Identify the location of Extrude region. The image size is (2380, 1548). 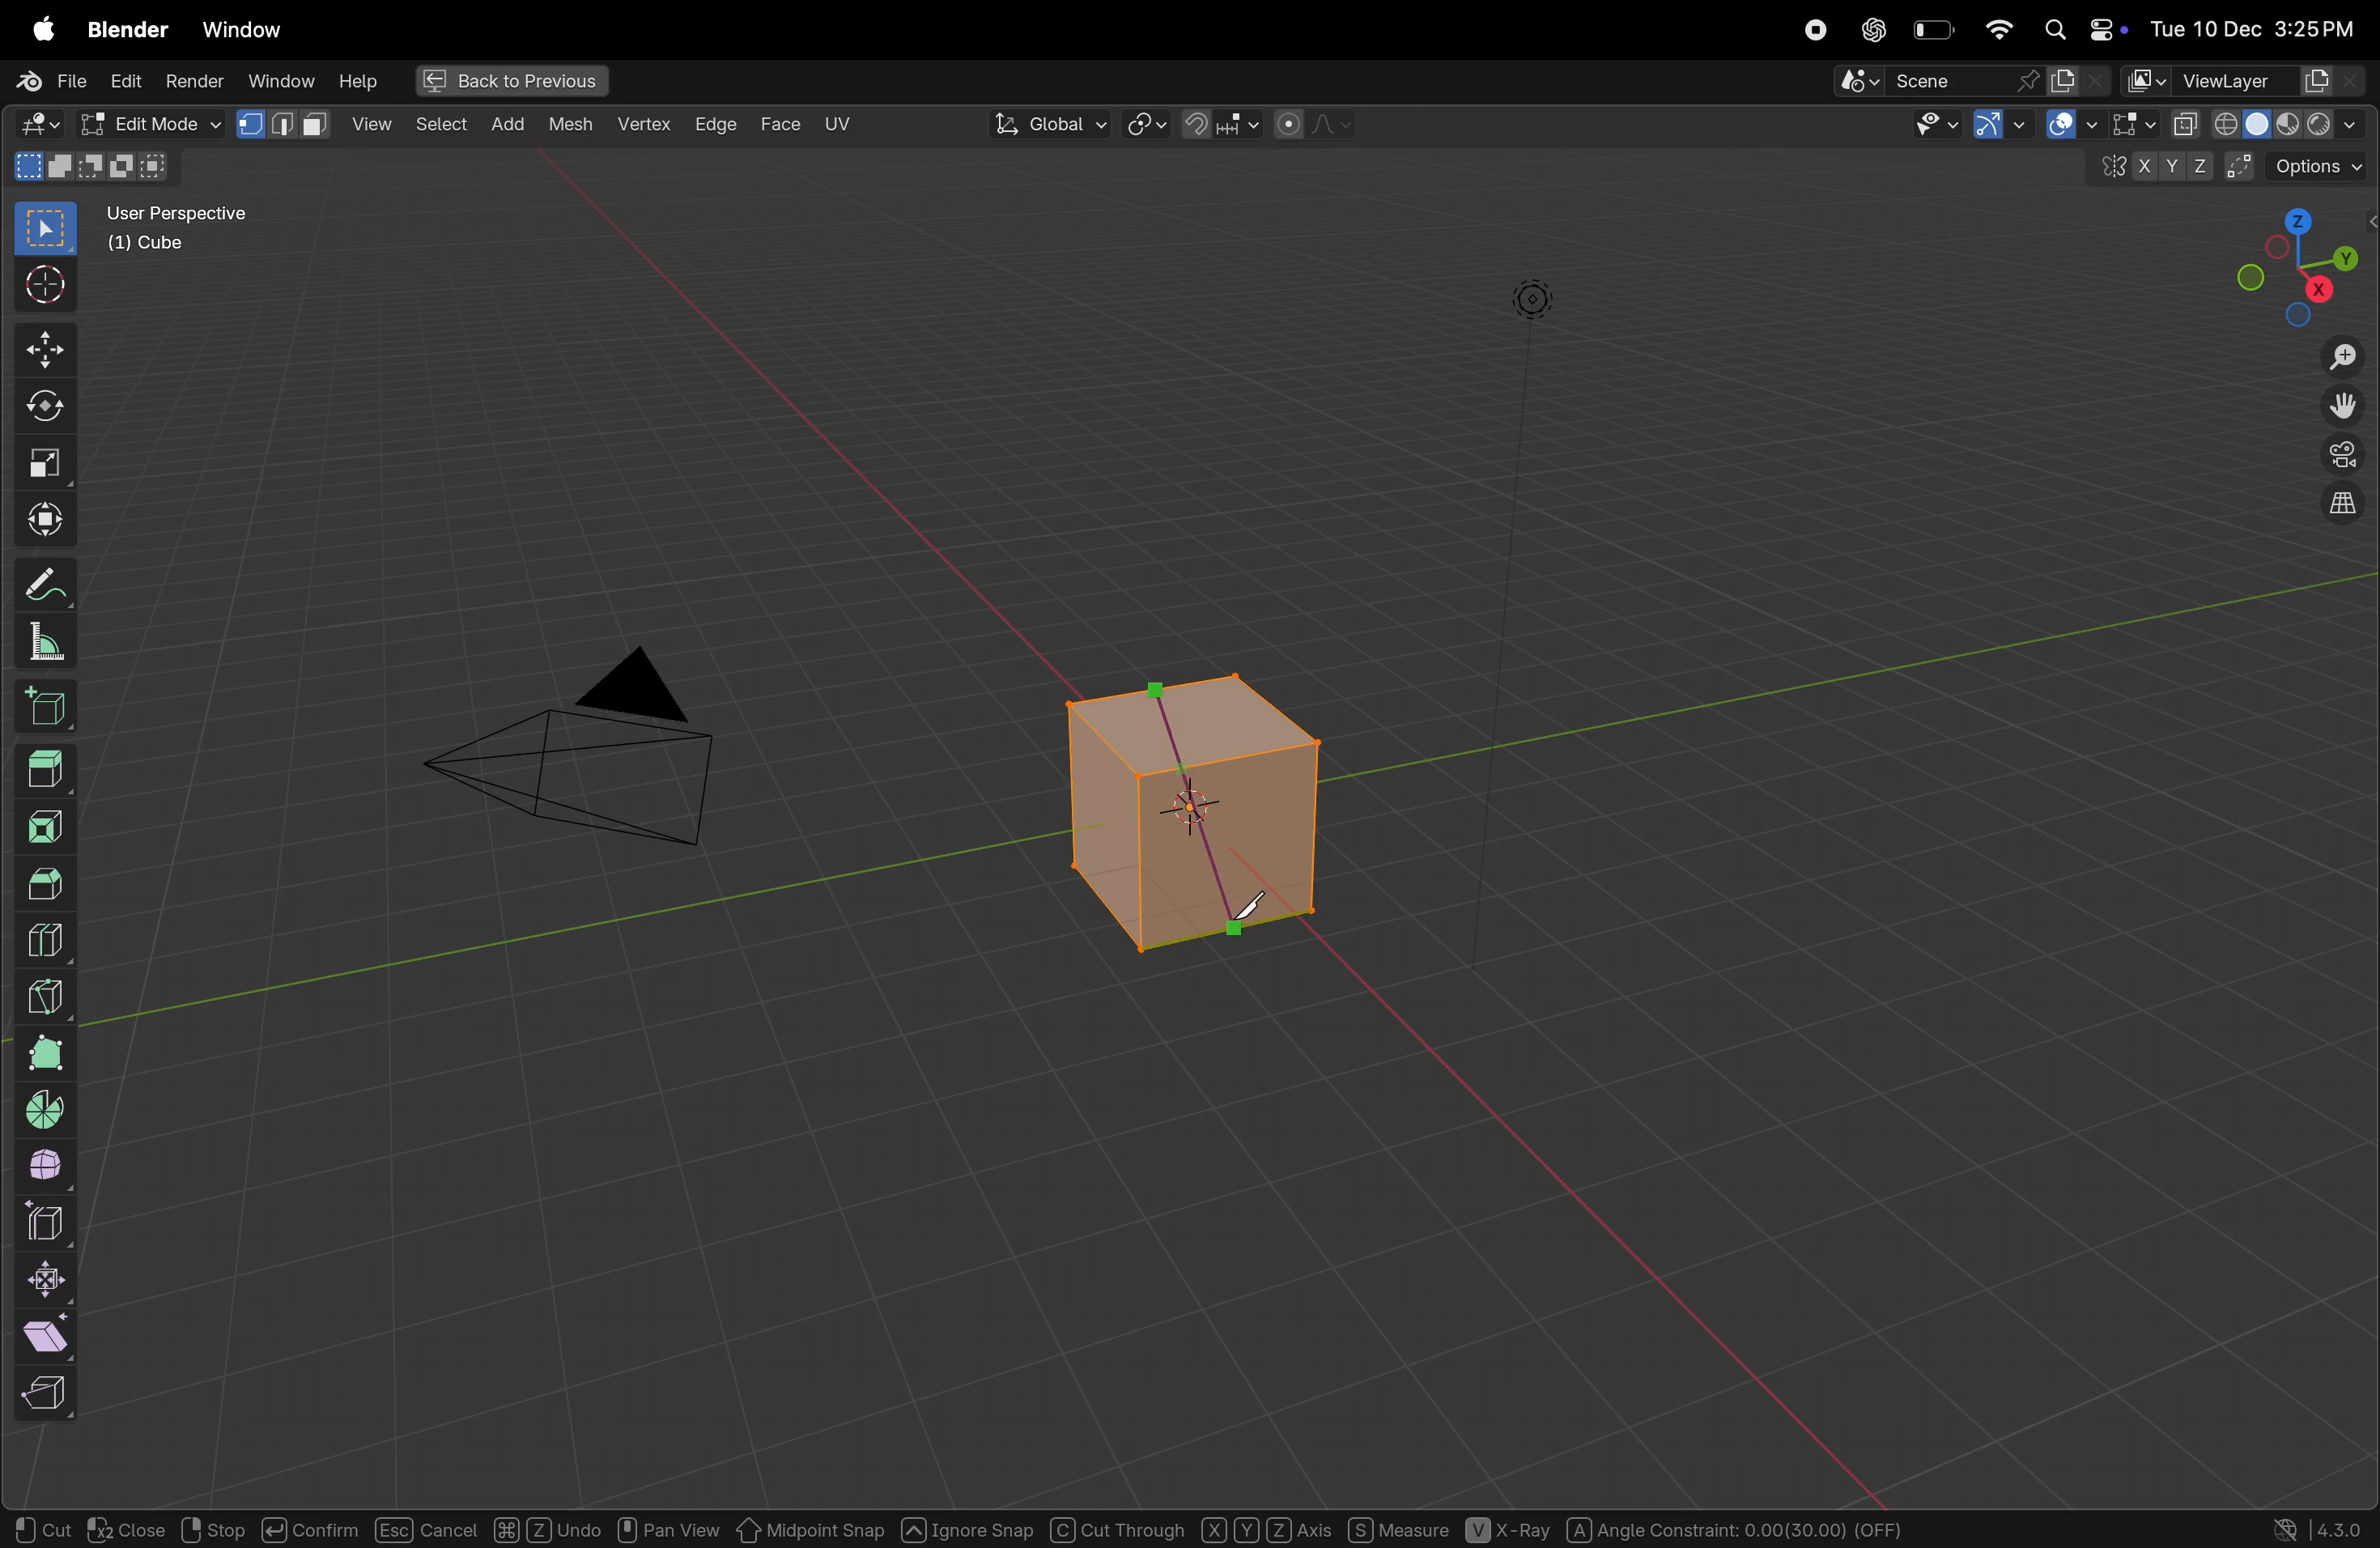
(47, 770).